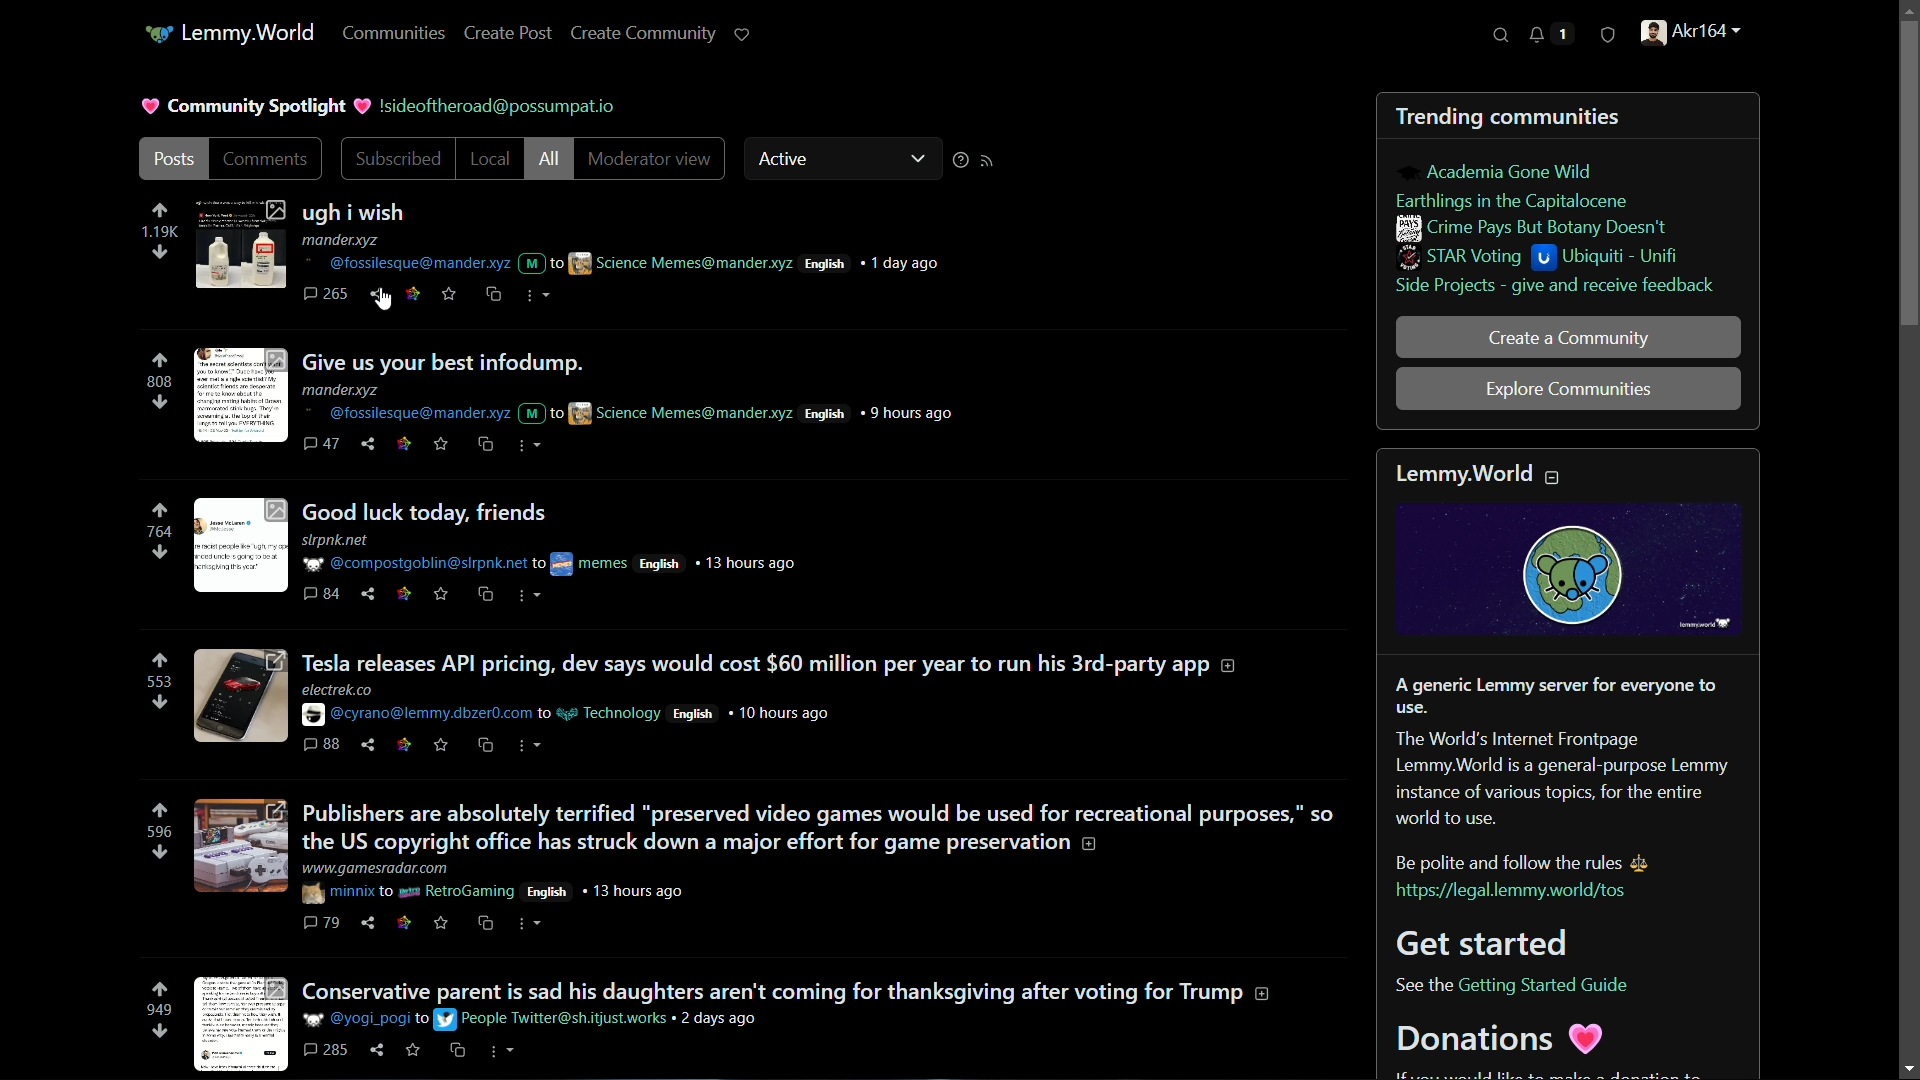 This screenshot has width=1920, height=1080. Describe the element at coordinates (1612, 259) in the screenshot. I see `ubiquiti - unifi` at that location.